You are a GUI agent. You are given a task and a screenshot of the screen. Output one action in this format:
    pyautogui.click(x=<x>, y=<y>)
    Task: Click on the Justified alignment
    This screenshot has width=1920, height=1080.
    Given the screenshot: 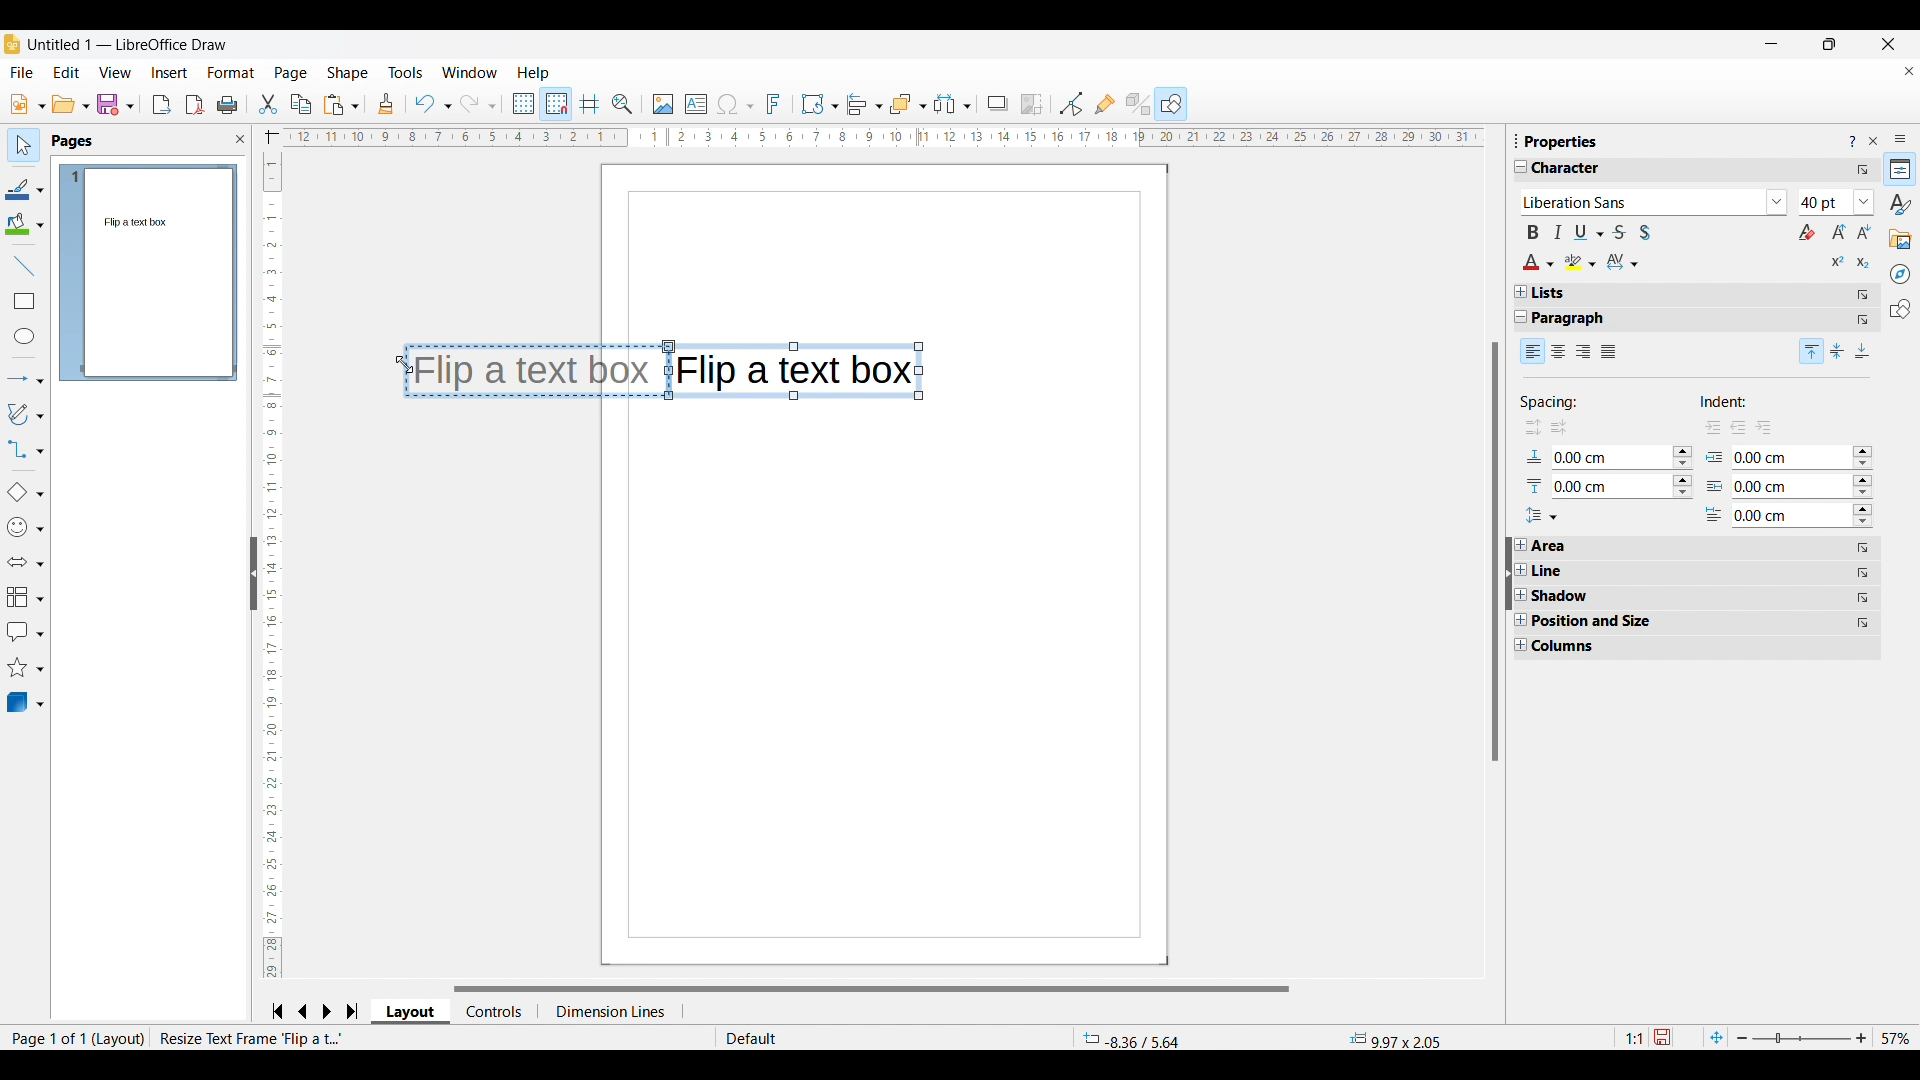 What is the action you would take?
    pyautogui.click(x=1609, y=352)
    